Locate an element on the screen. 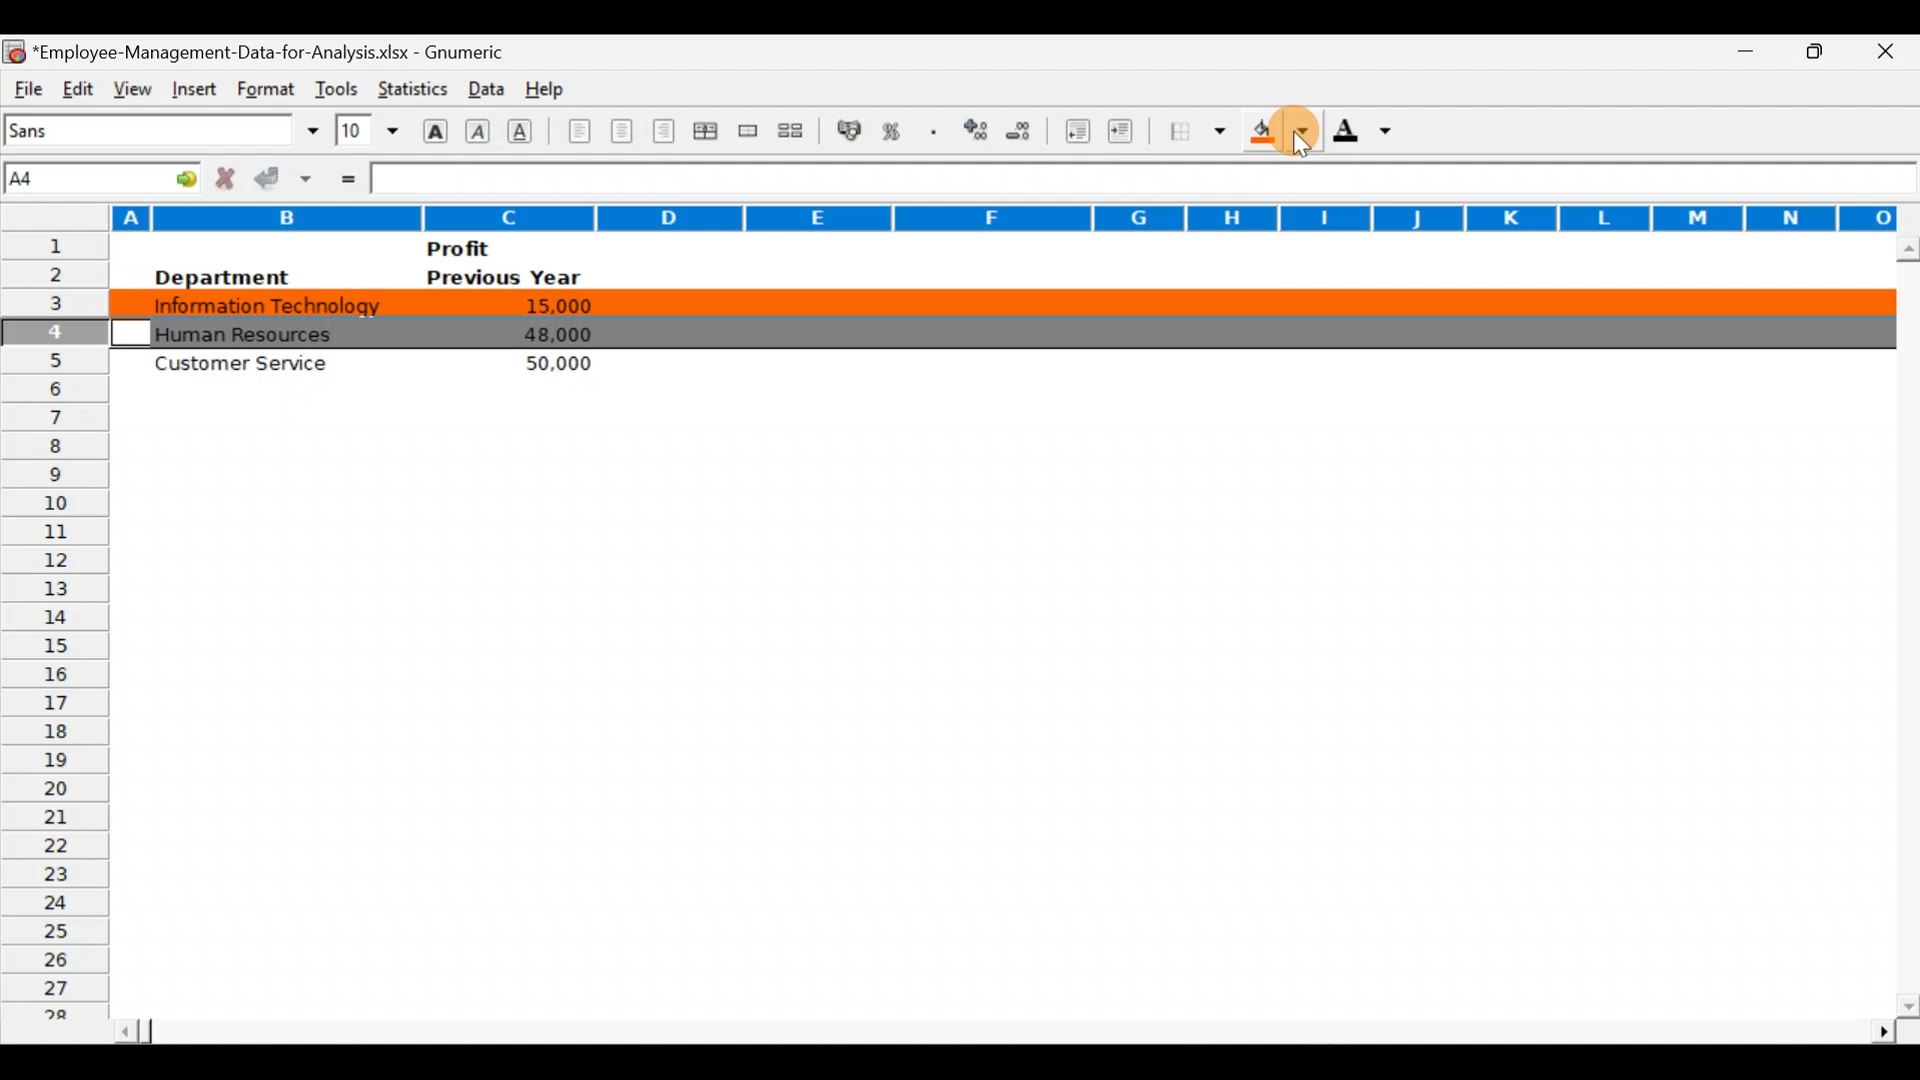  Previous year is located at coordinates (504, 278).